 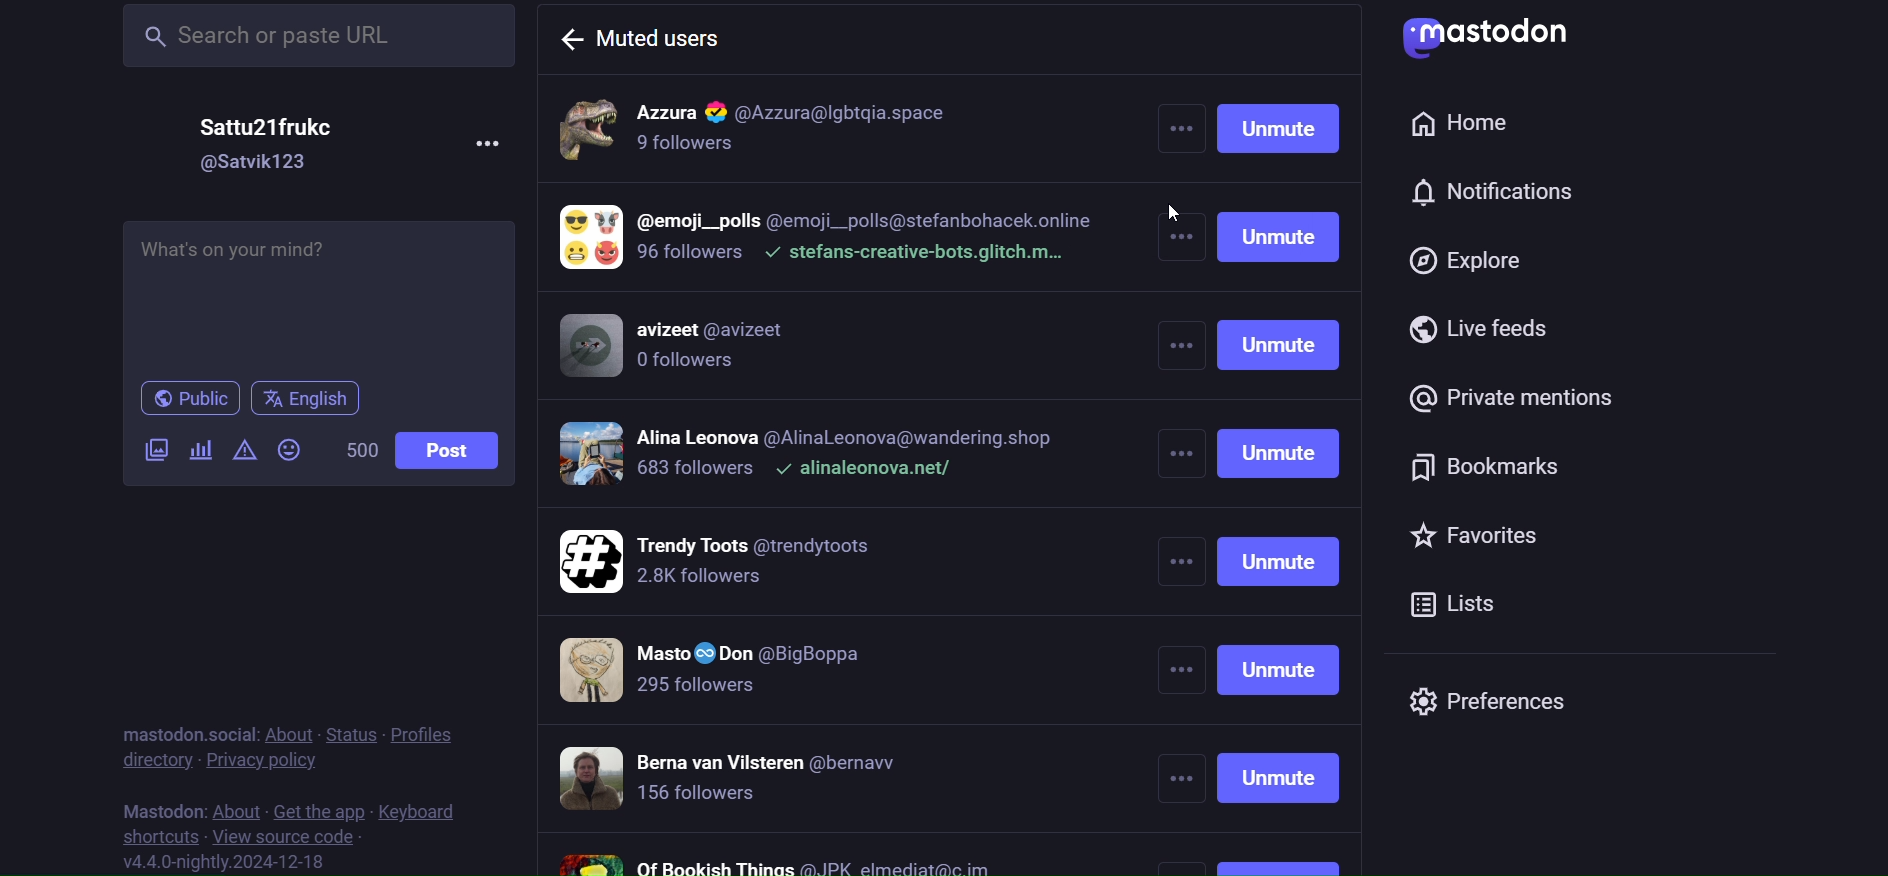 I want to click on content warning, so click(x=243, y=447).